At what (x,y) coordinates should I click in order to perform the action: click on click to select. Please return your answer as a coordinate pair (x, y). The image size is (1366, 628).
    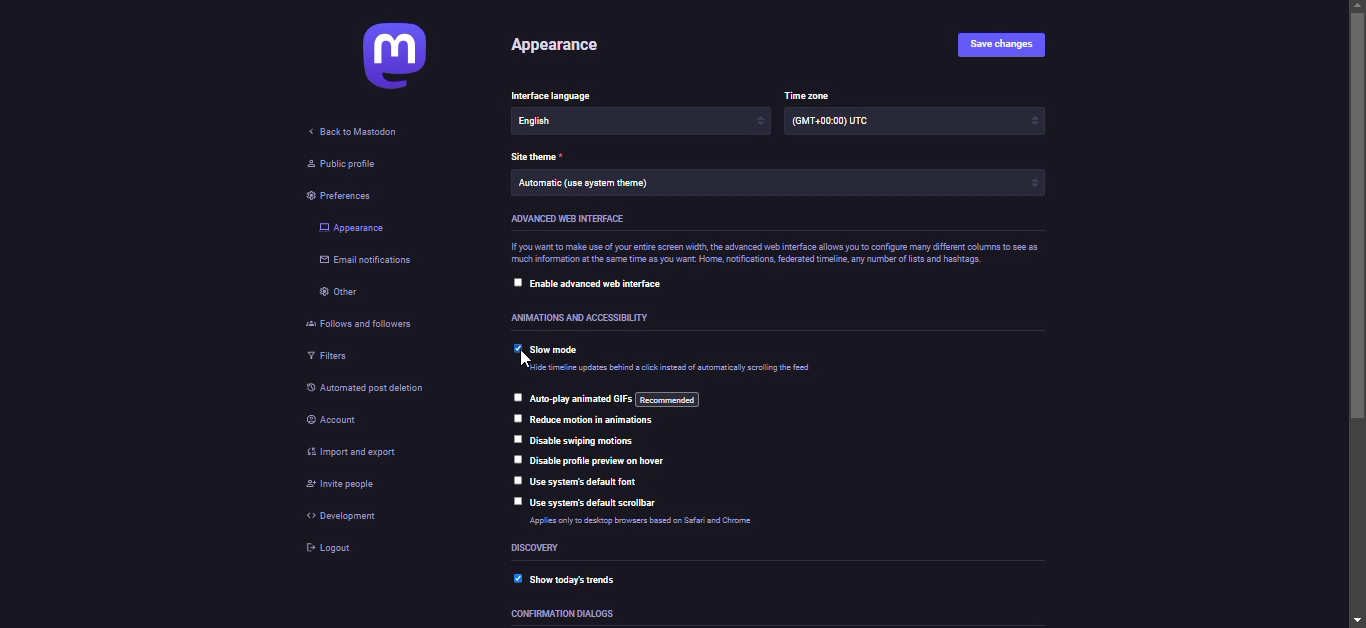
    Looking at the image, I should click on (513, 283).